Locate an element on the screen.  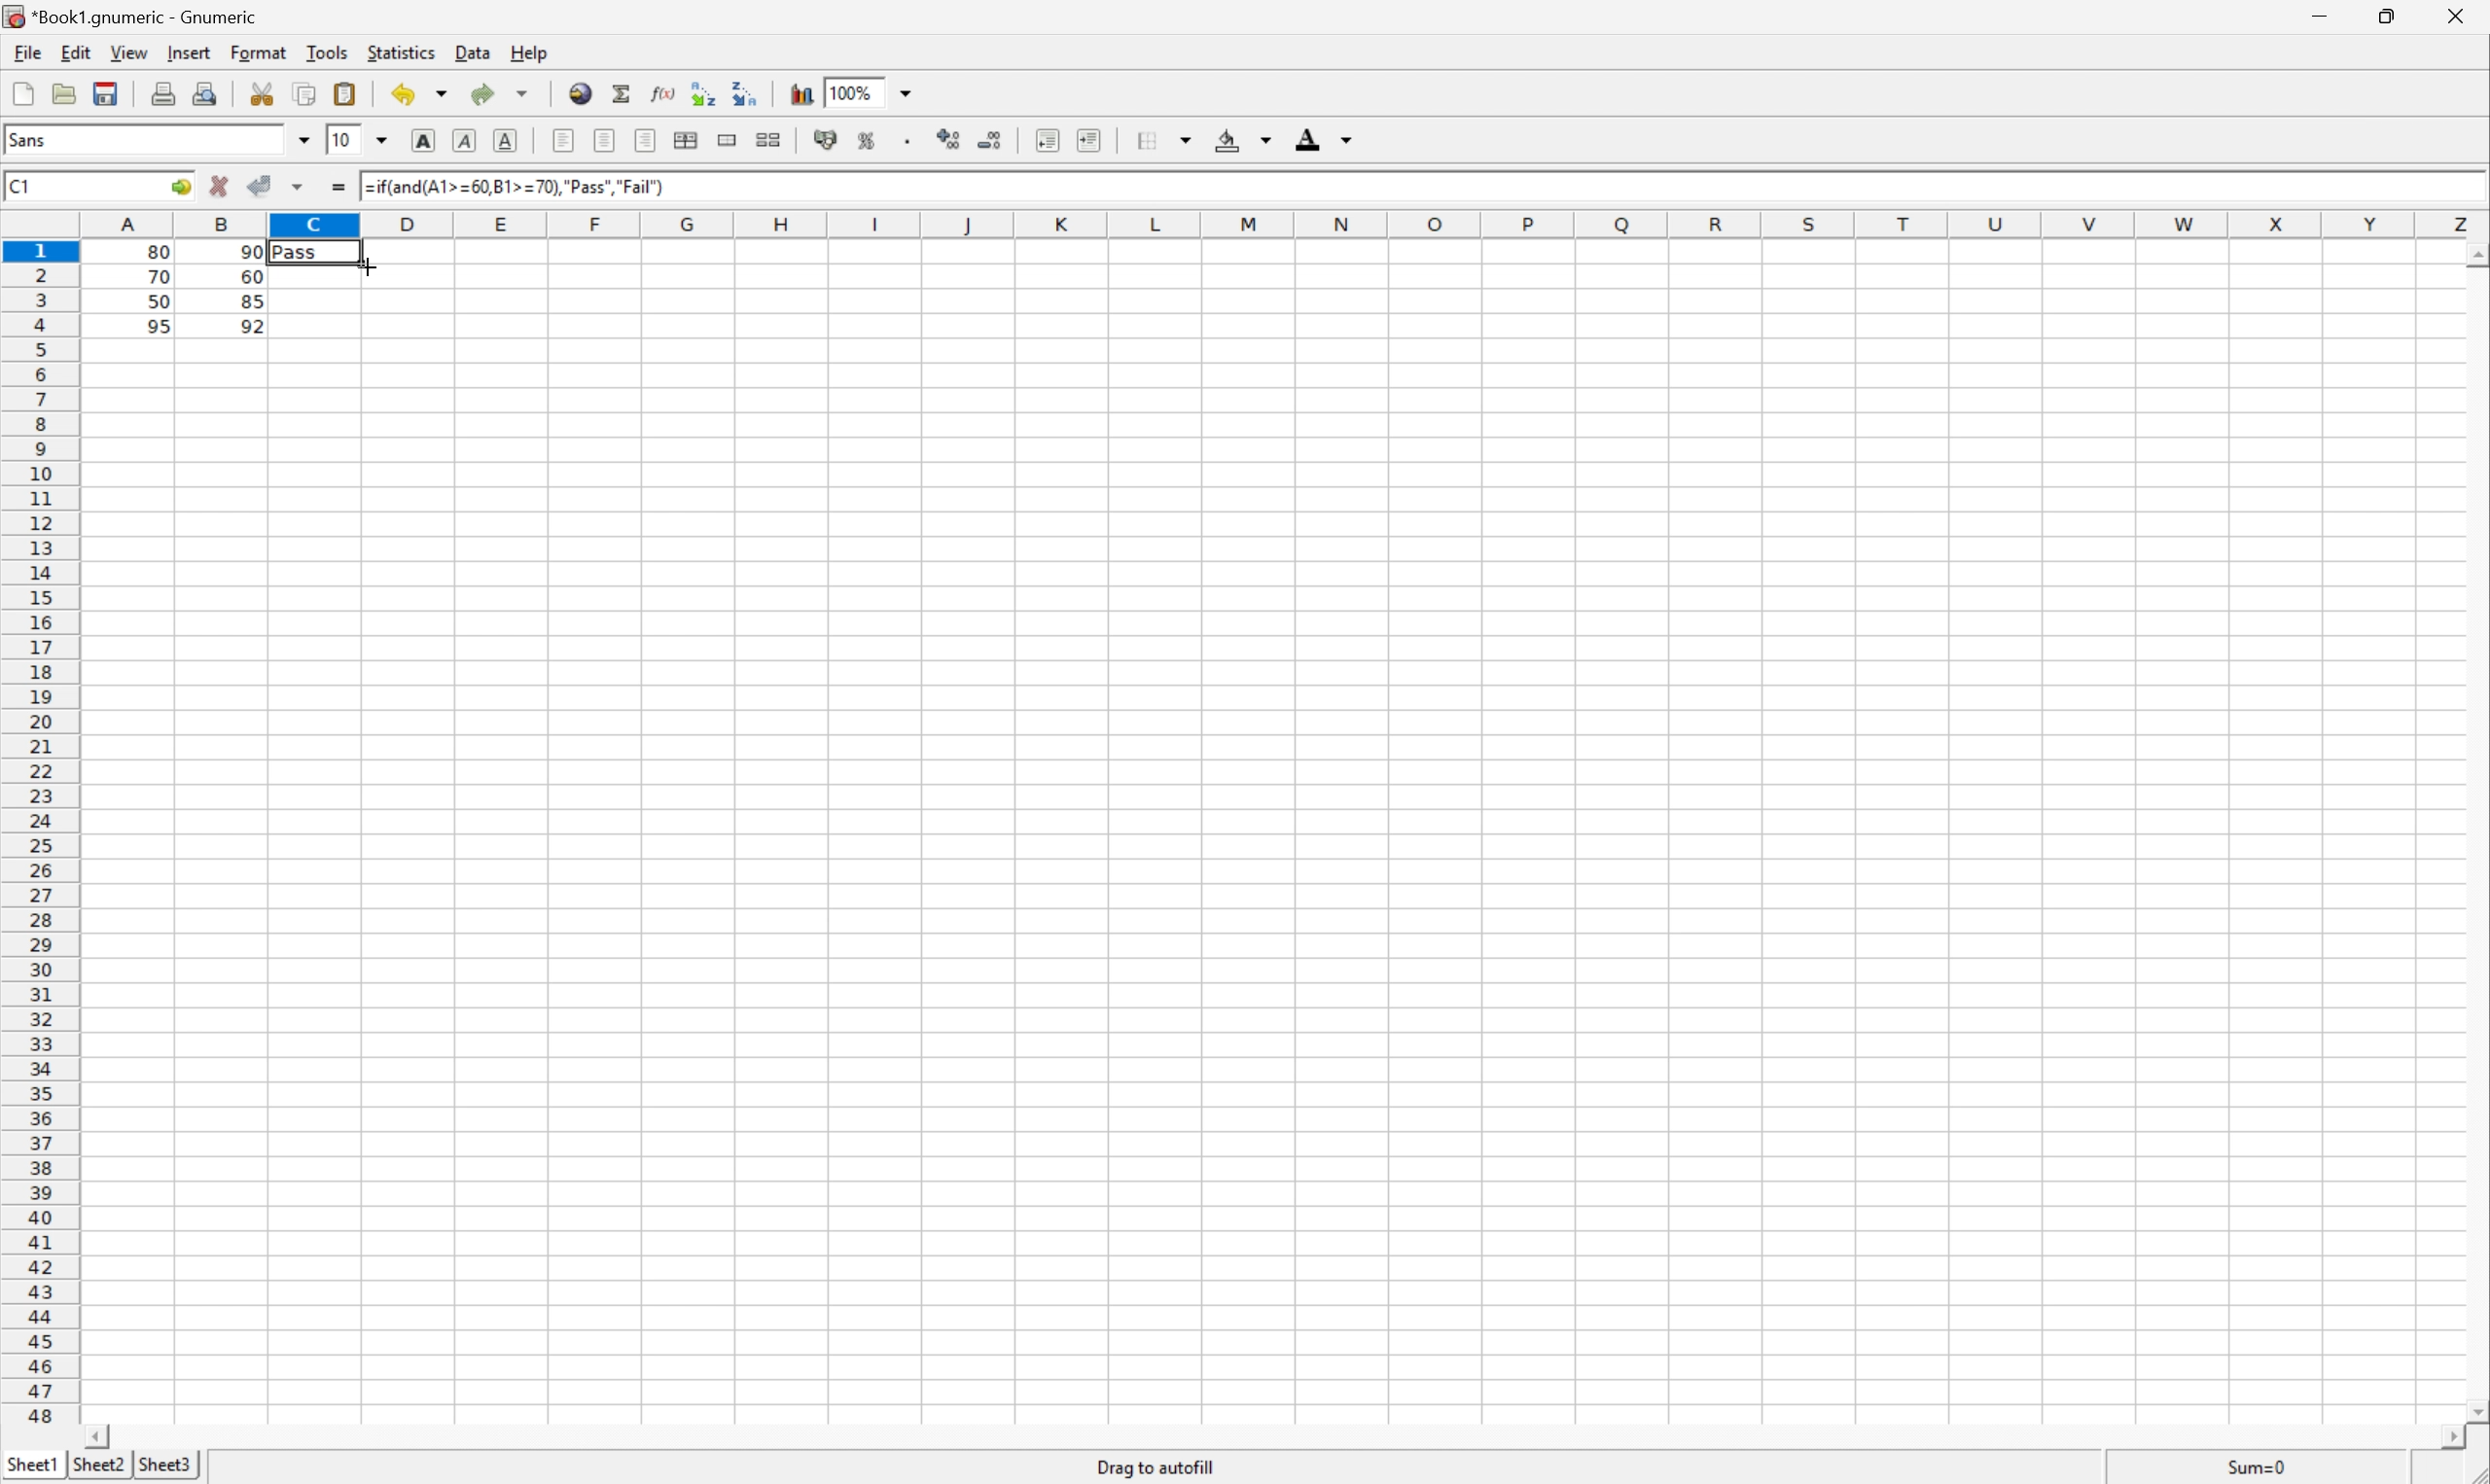
Background is located at coordinates (1244, 140).